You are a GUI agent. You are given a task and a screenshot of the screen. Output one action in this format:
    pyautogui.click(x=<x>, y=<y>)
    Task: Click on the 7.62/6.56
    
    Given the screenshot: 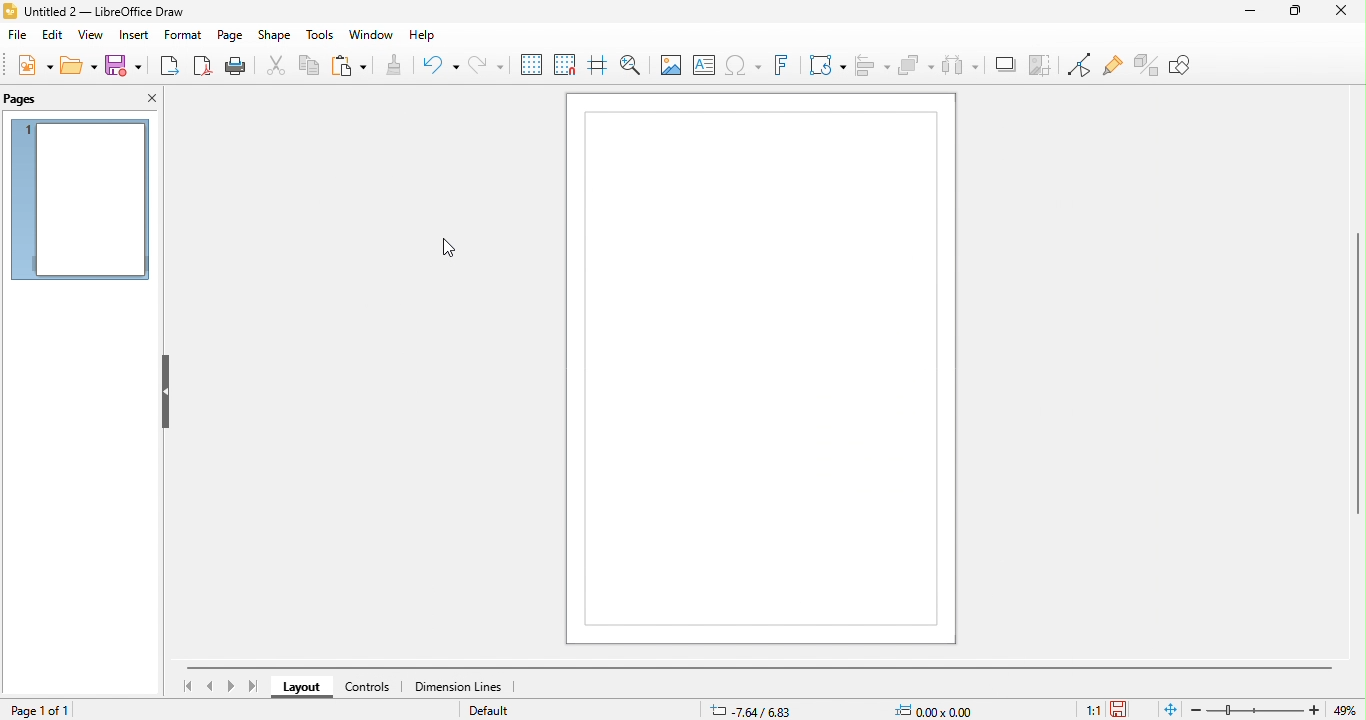 What is the action you would take?
    pyautogui.click(x=752, y=709)
    